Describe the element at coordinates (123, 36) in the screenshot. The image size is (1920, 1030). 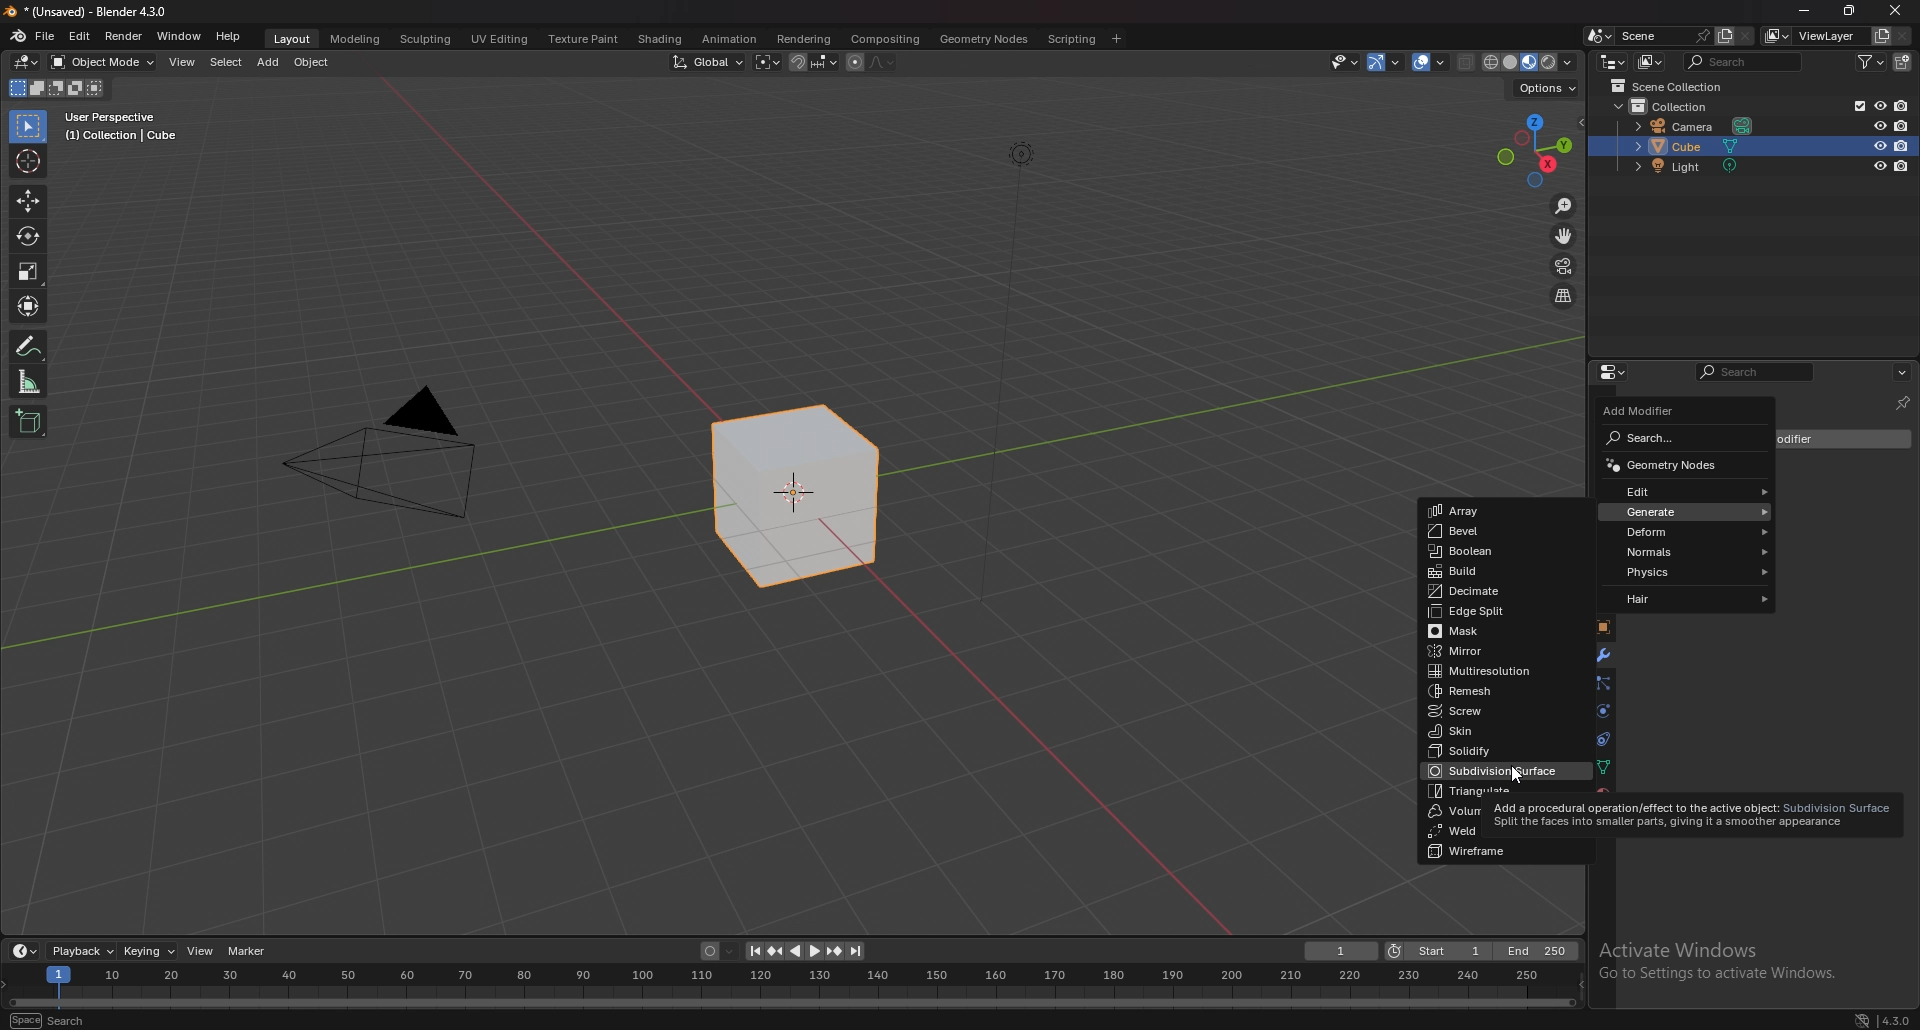
I see `render` at that location.